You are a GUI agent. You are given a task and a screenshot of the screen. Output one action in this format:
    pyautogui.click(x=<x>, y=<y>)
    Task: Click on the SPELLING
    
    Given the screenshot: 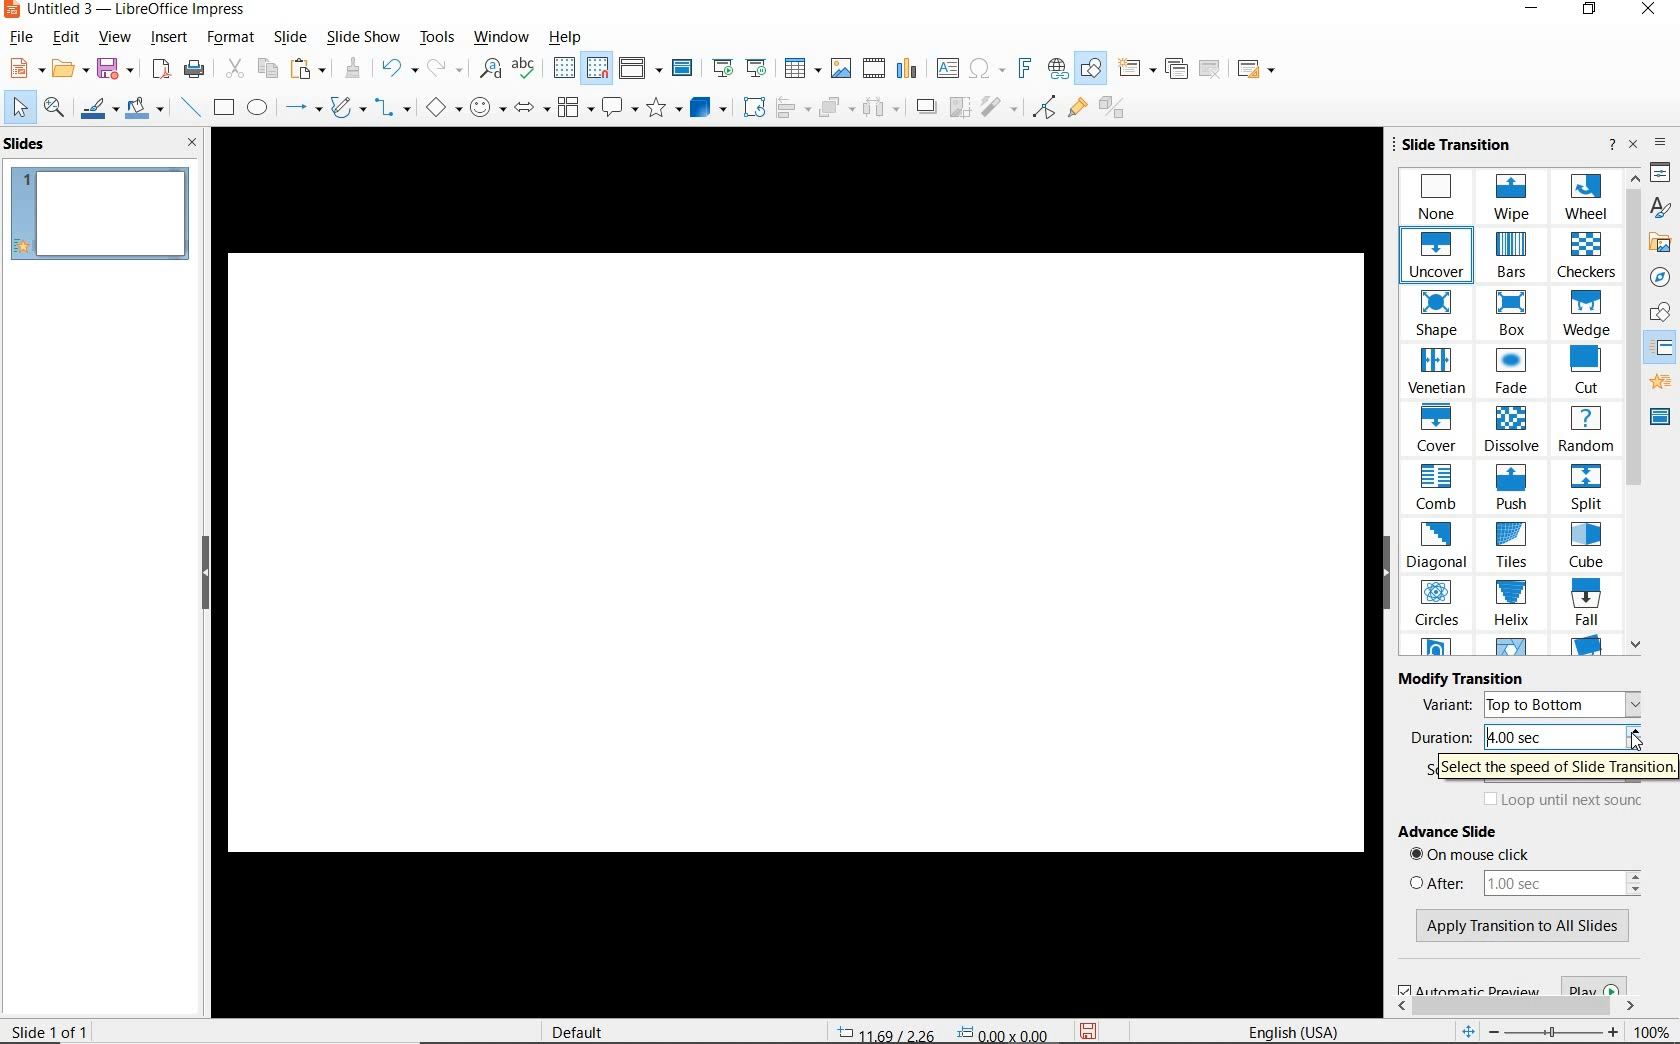 What is the action you would take?
    pyautogui.click(x=525, y=69)
    